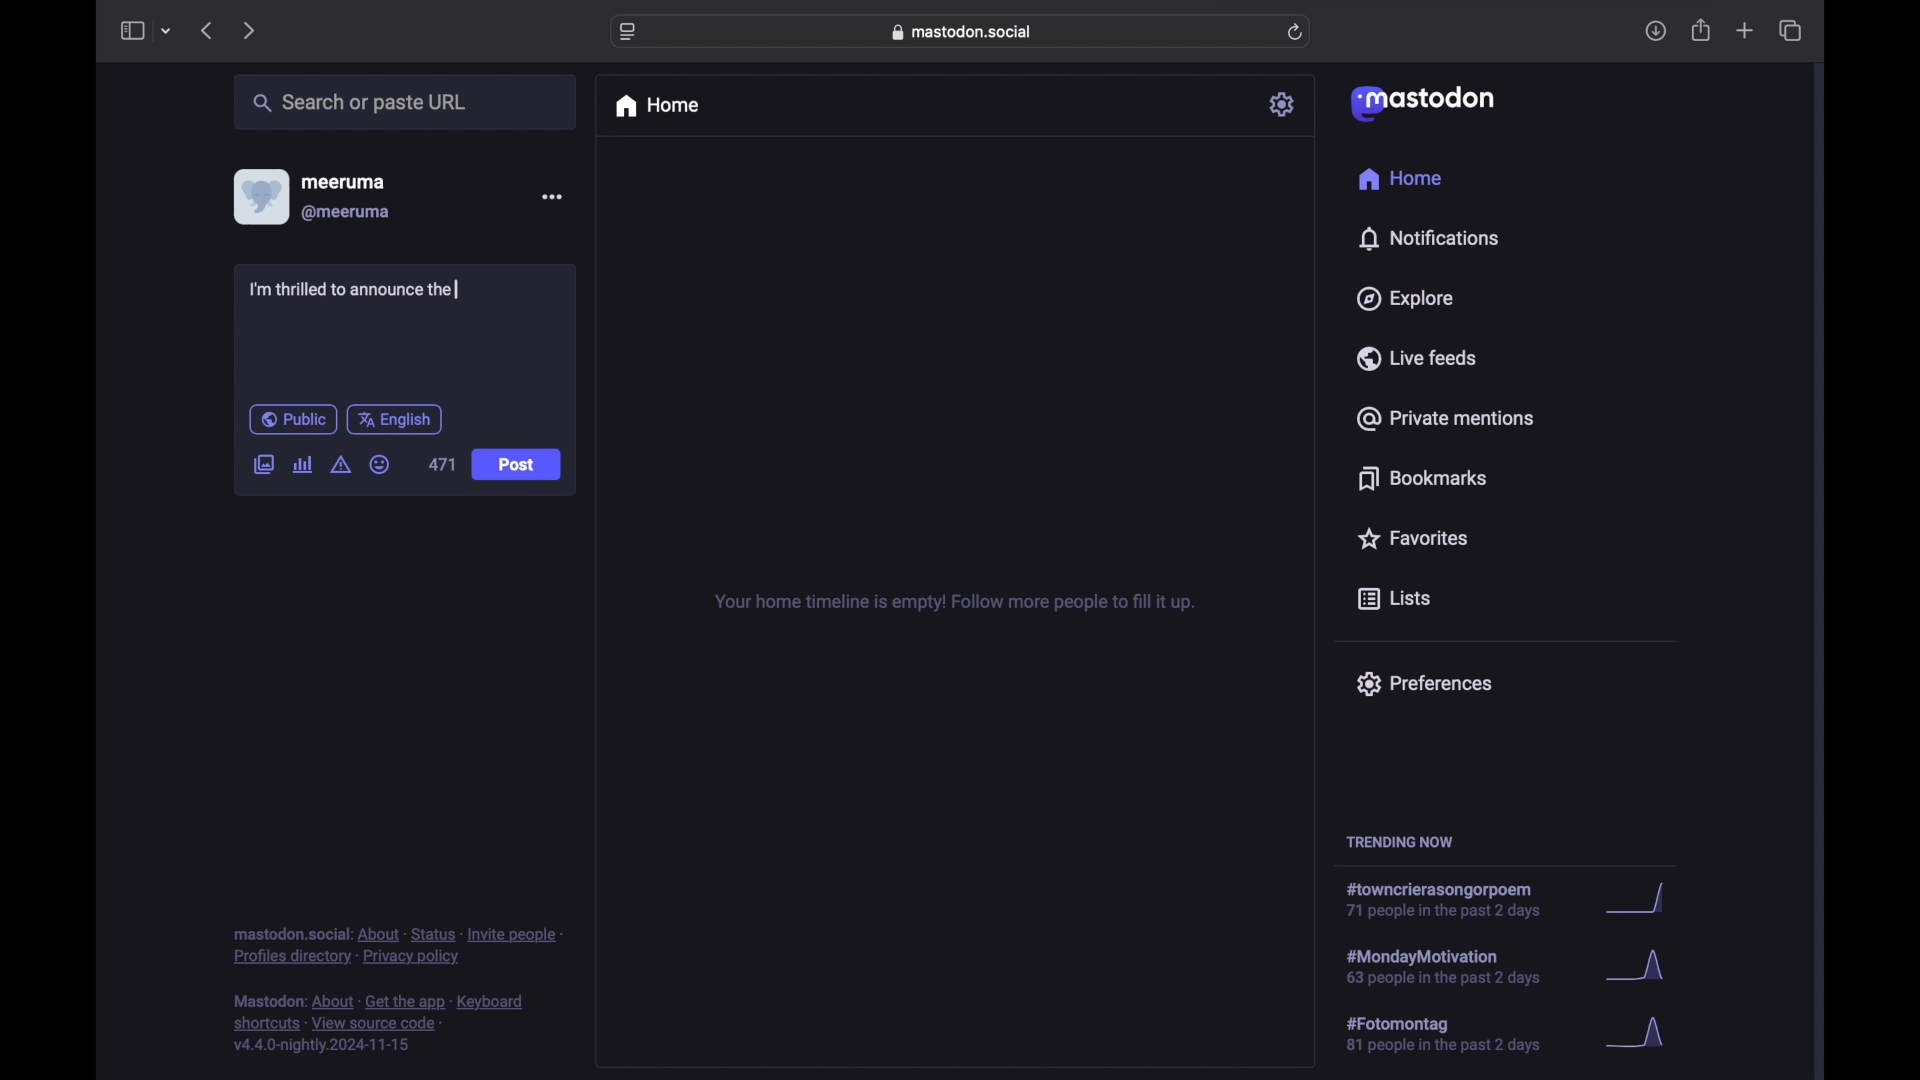 The width and height of the screenshot is (1920, 1080). I want to click on live feeds, so click(1415, 357).